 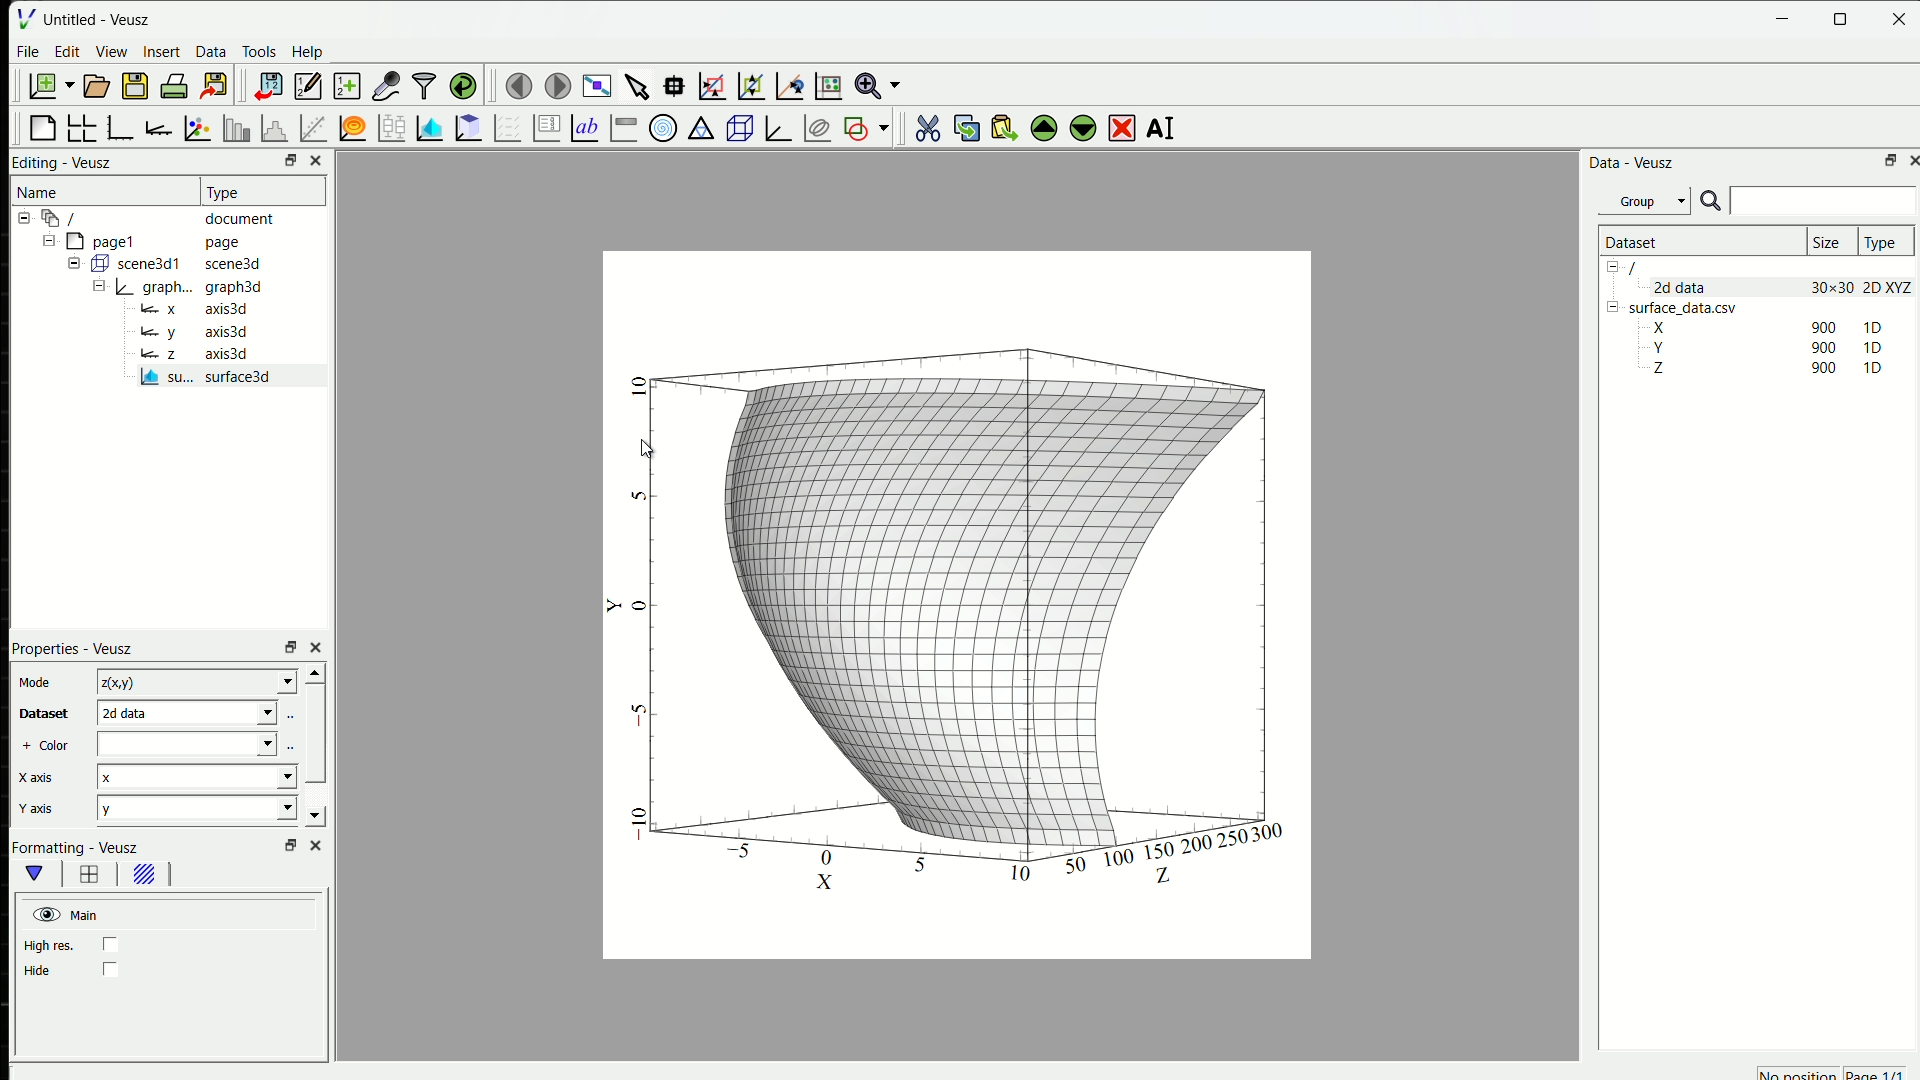 What do you see at coordinates (1899, 17) in the screenshot?
I see `close` at bounding box center [1899, 17].